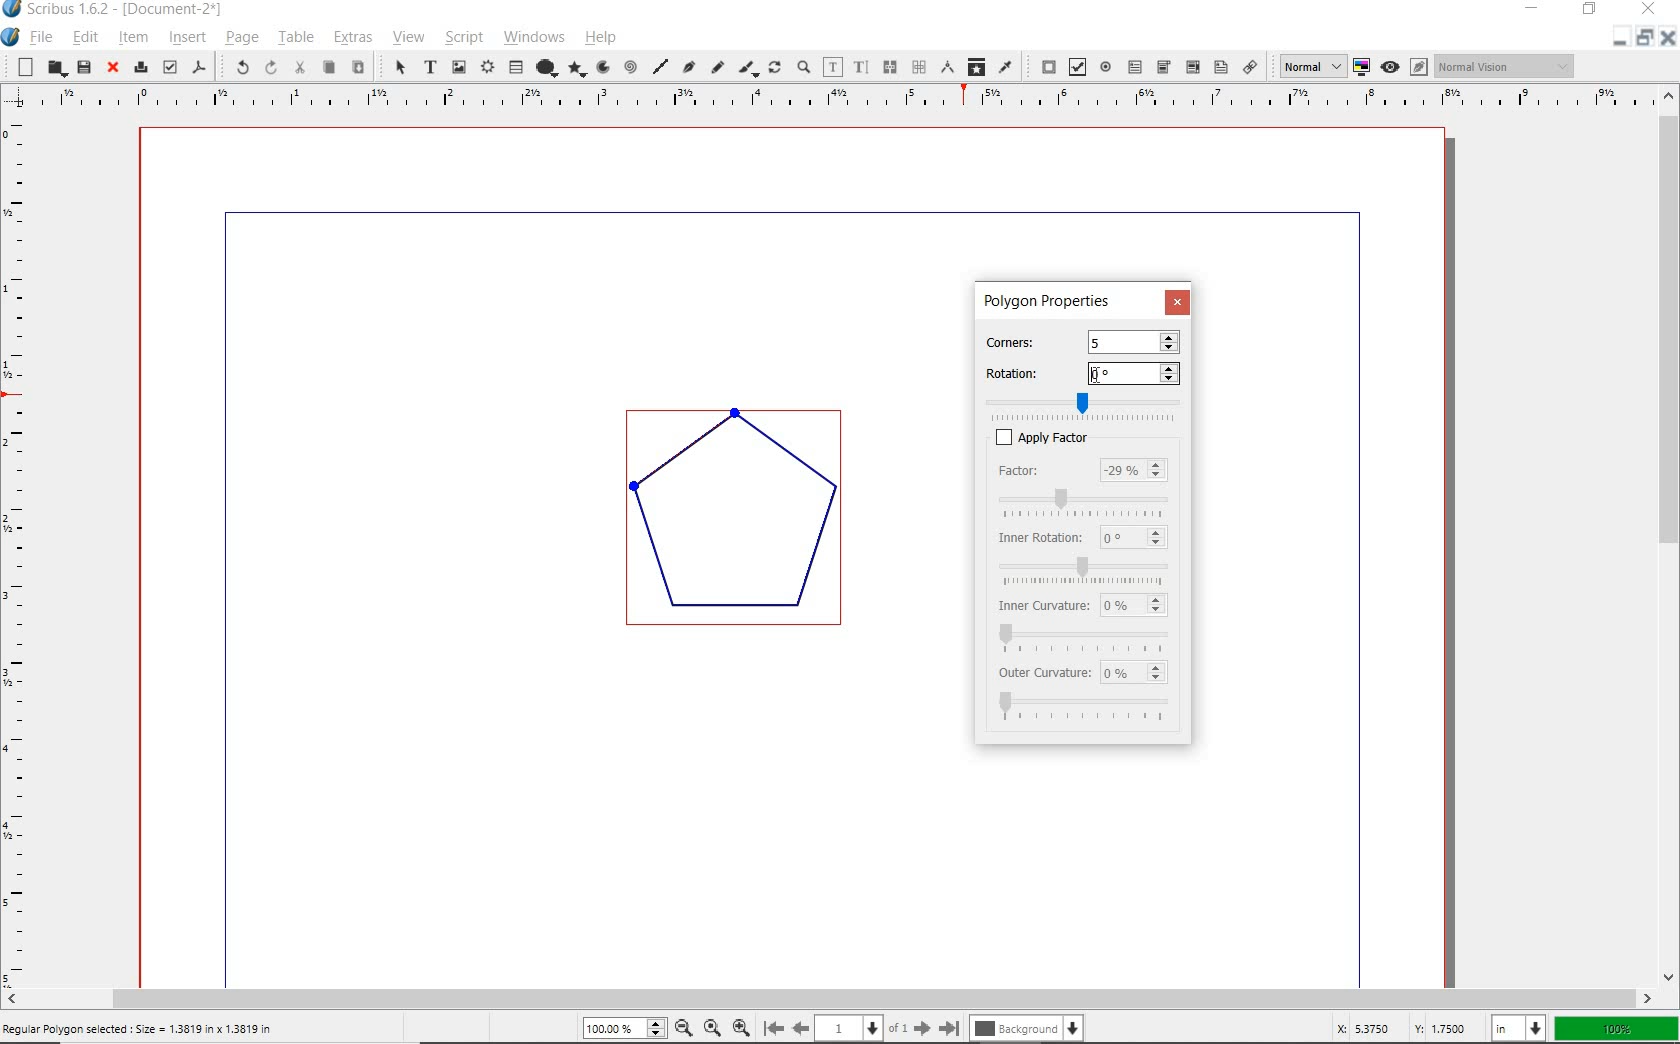 This screenshot has height=1044, width=1680. I want to click on redo, so click(270, 68).